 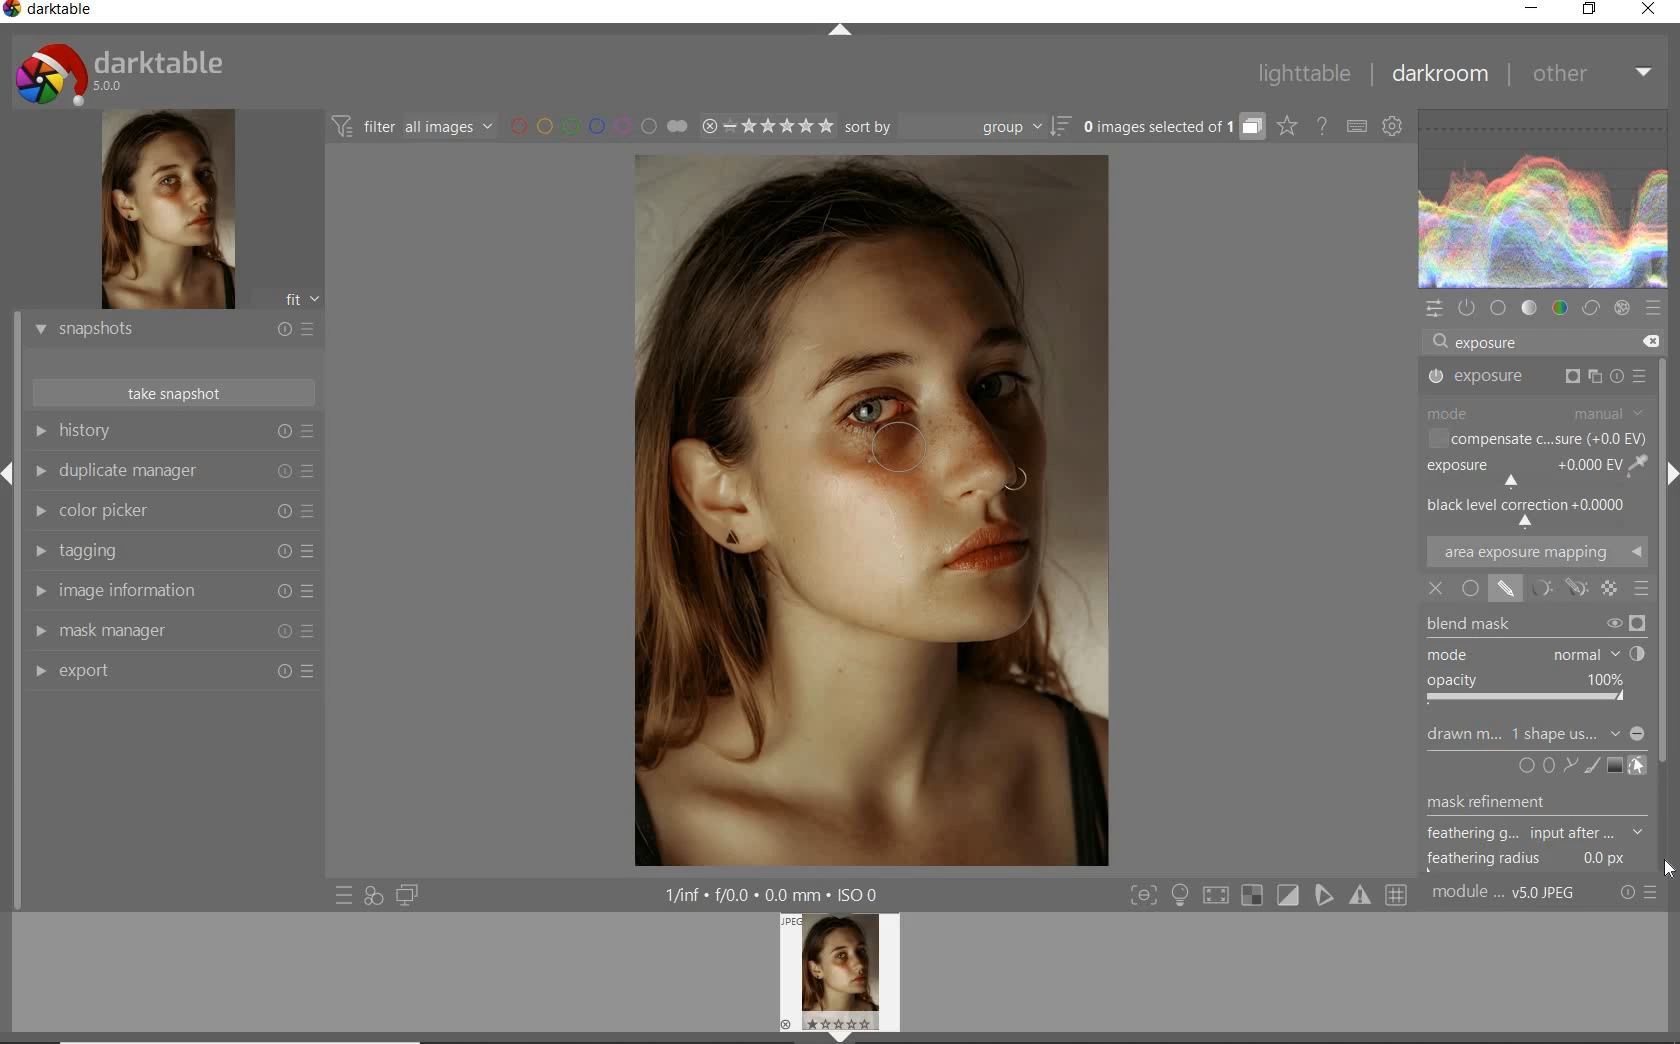 What do you see at coordinates (1535, 624) in the screenshot?
I see `BLEND MASK` at bounding box center [1535, 624].